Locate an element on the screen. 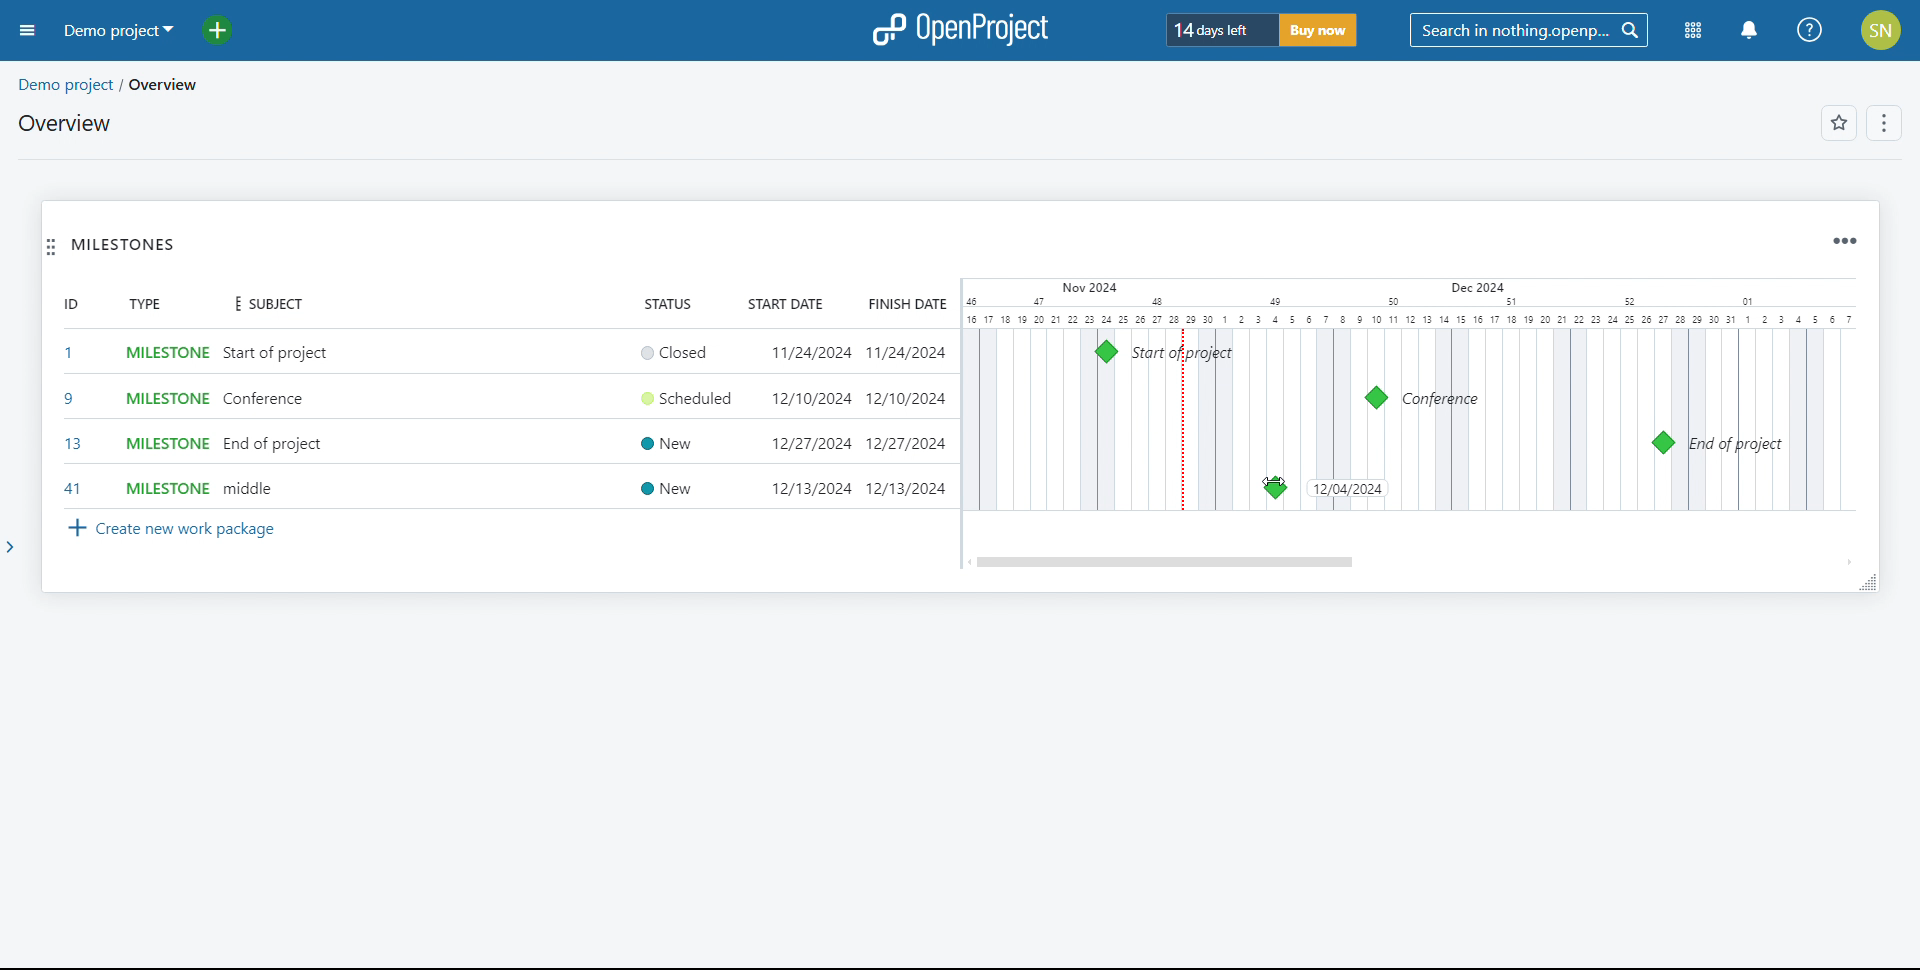  add to favorites is located at coordinates (1839, 123).